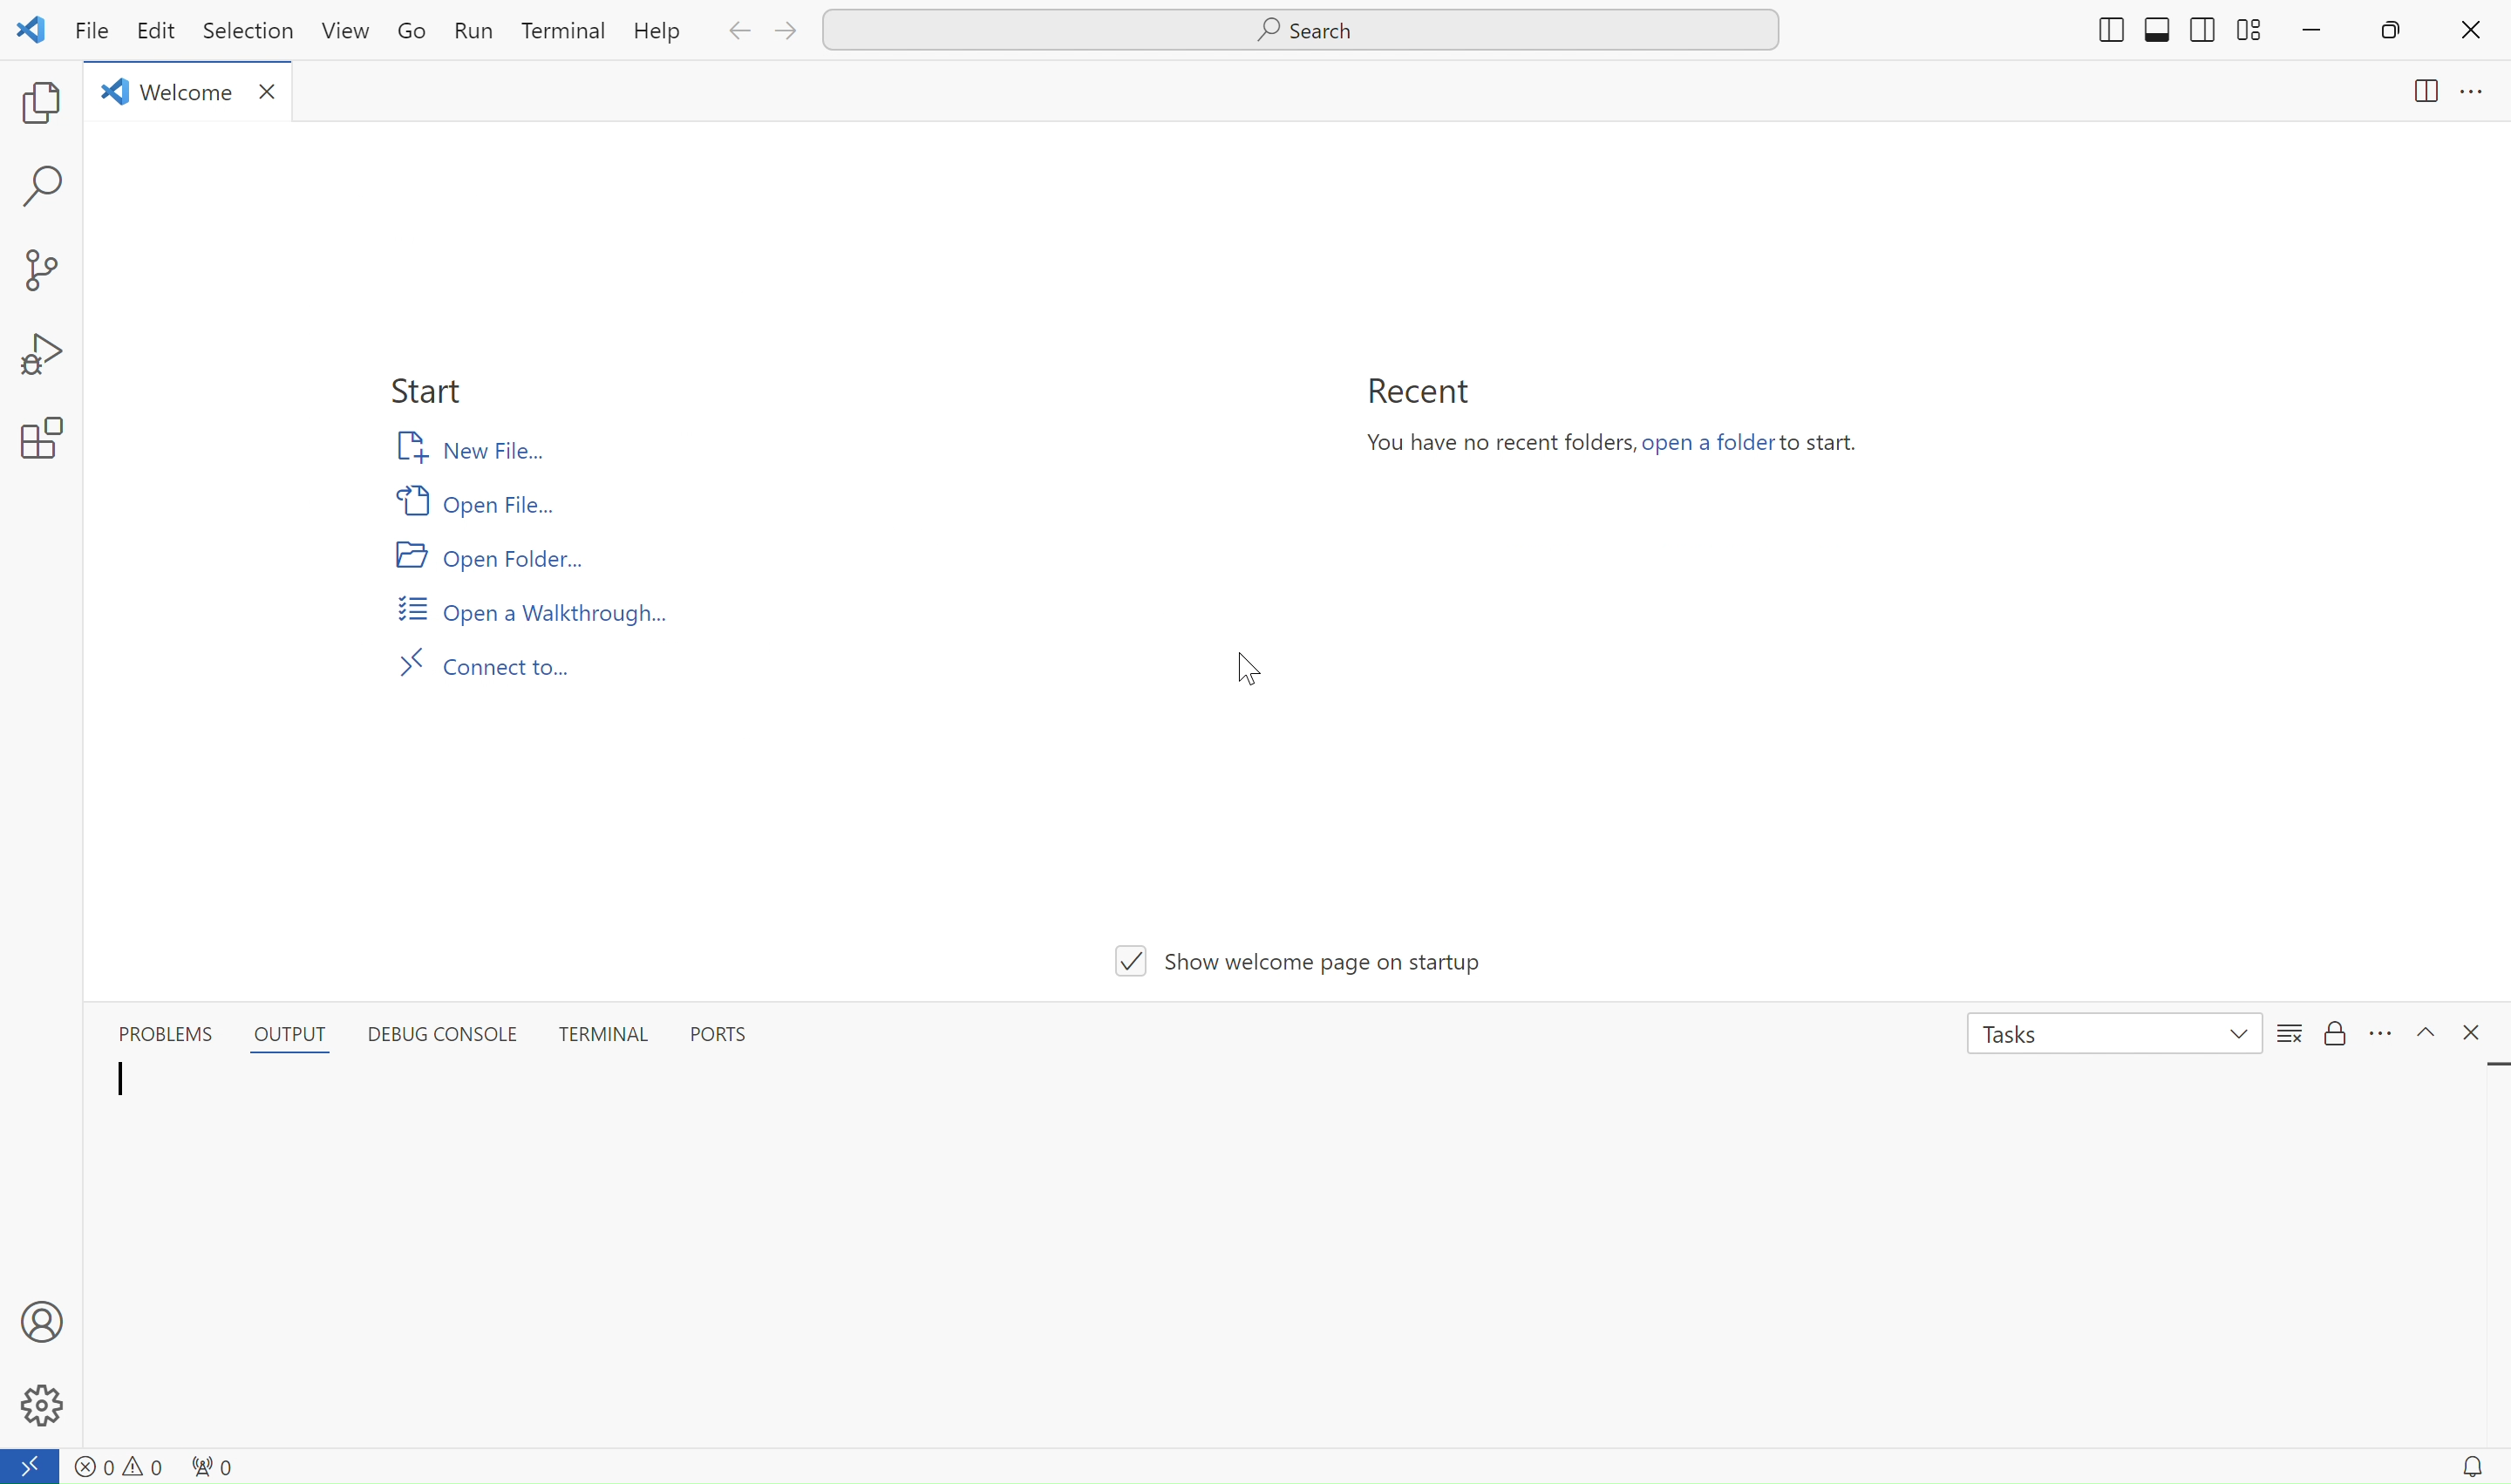  I want to click on Selection, so click(252, 36).